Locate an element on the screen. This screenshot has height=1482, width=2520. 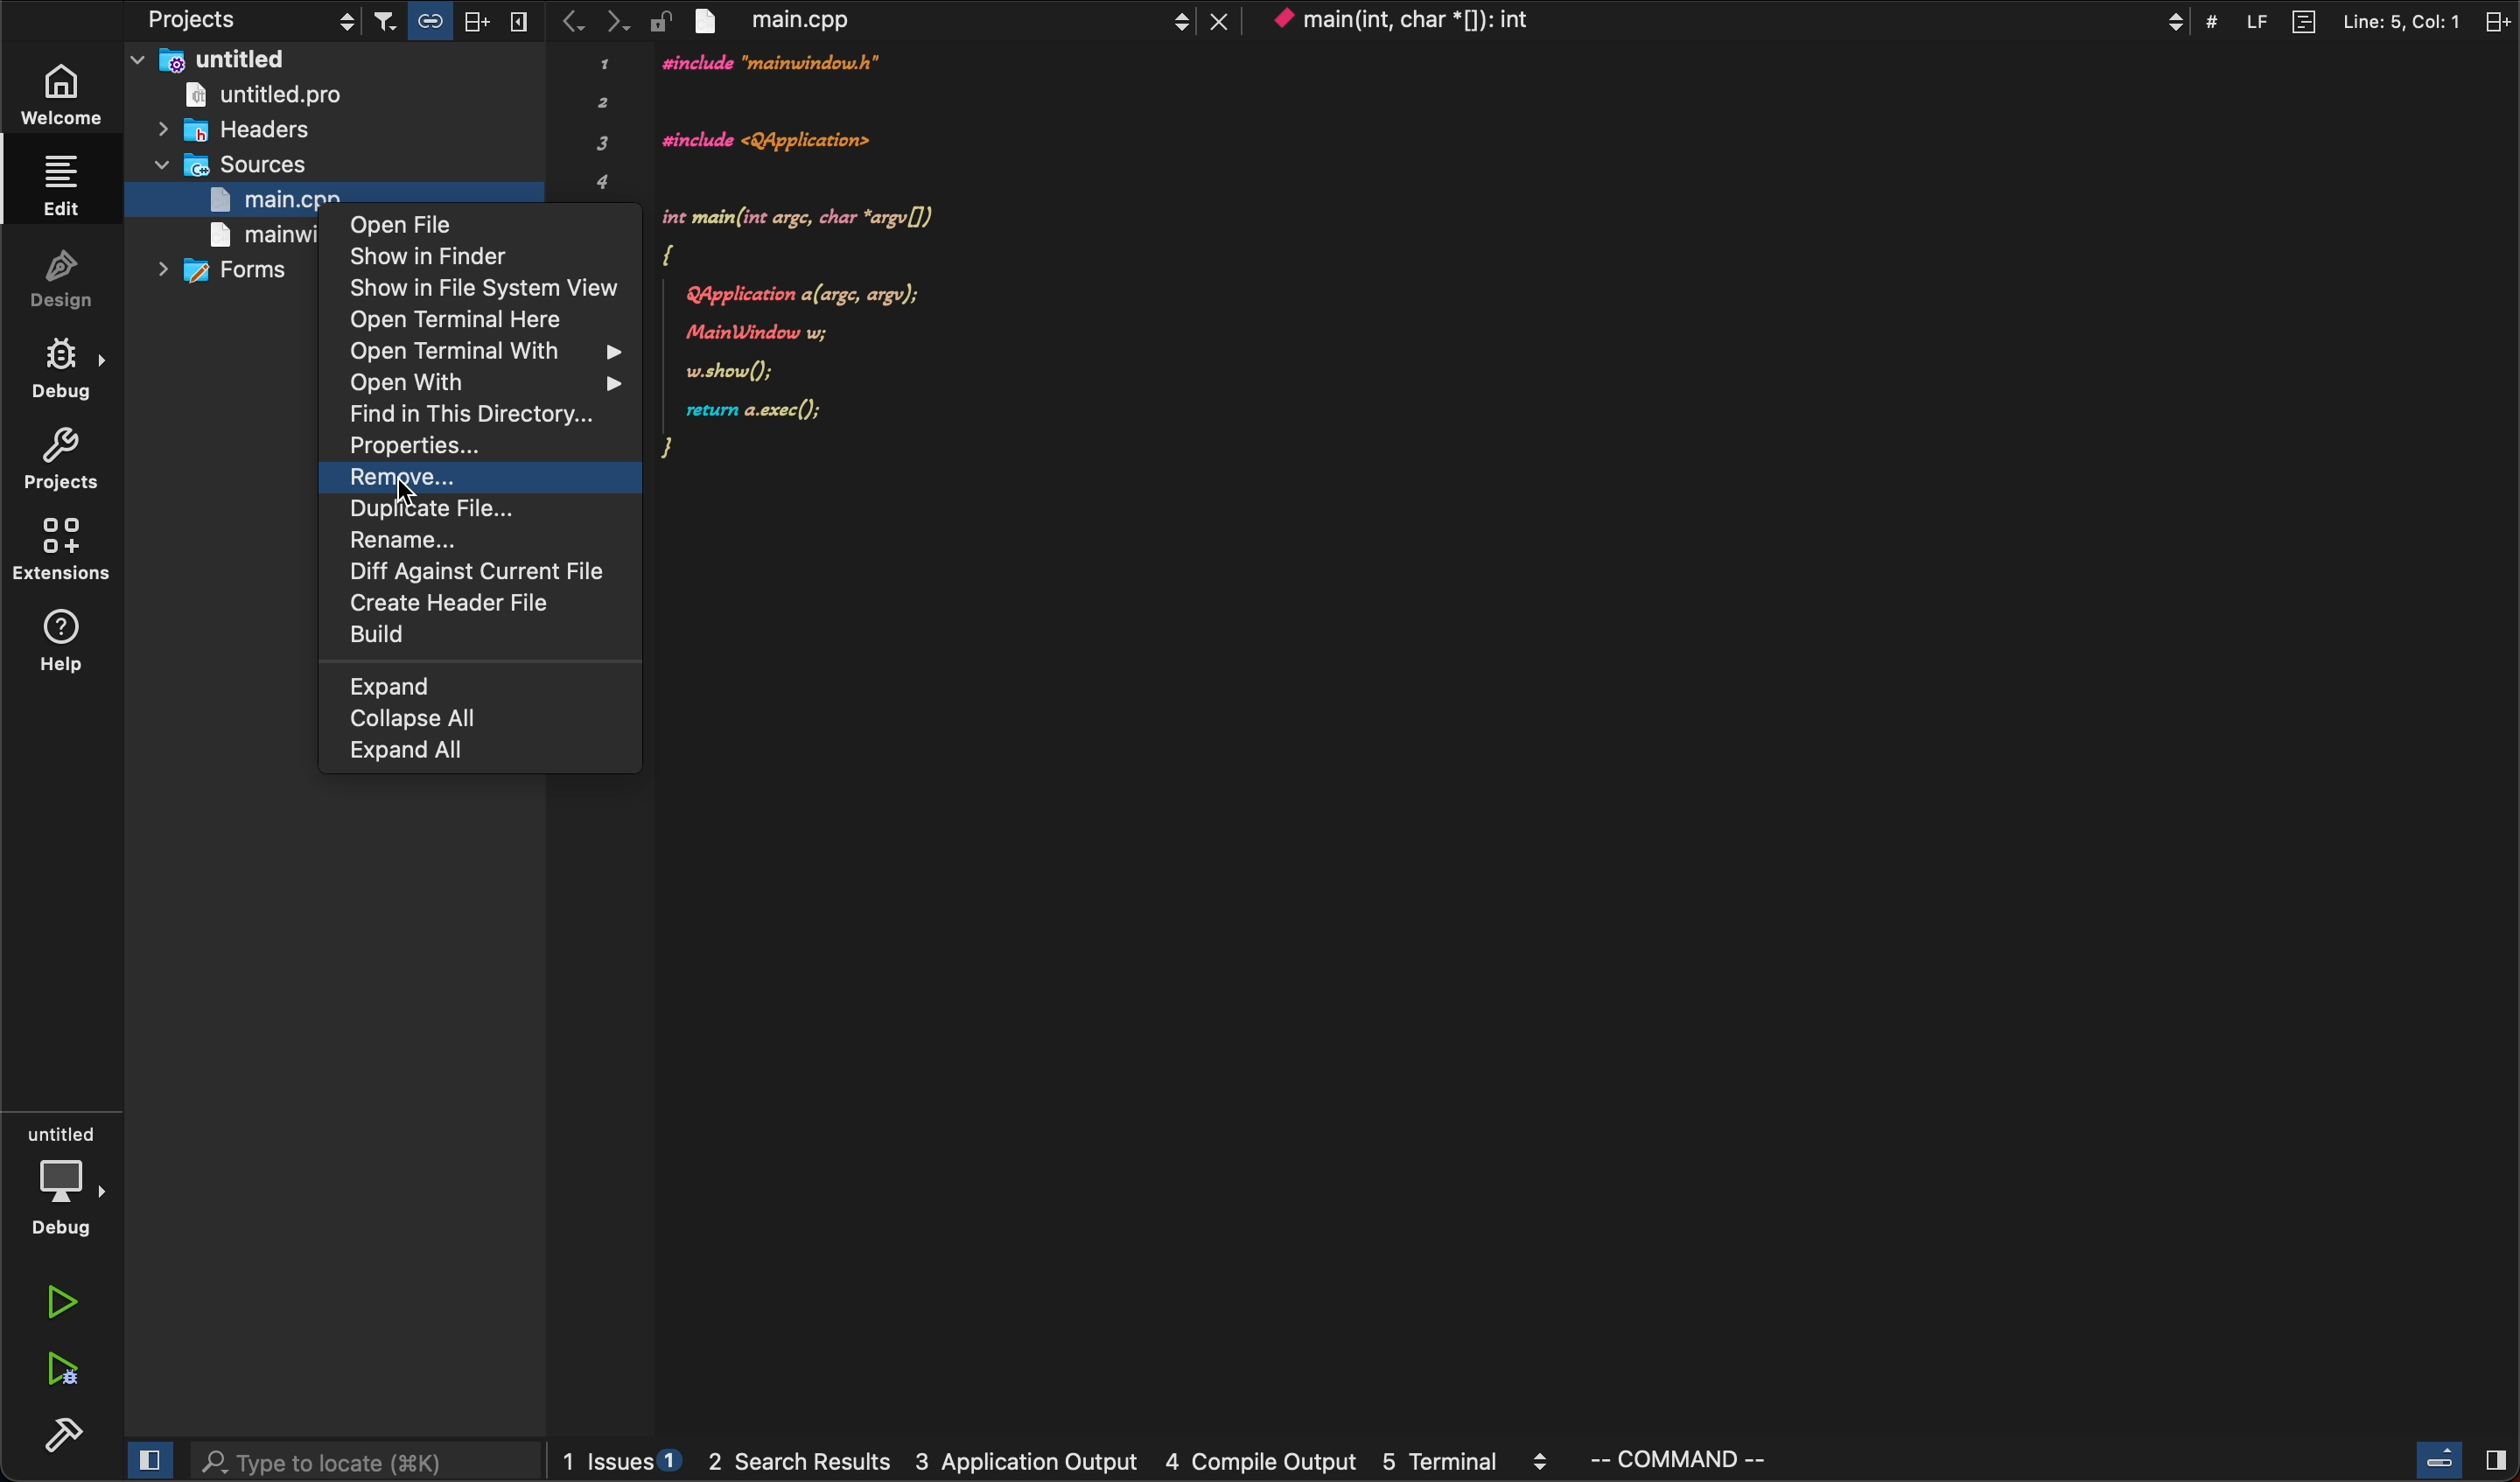
main>cpp is located at coordinates (257, 198).